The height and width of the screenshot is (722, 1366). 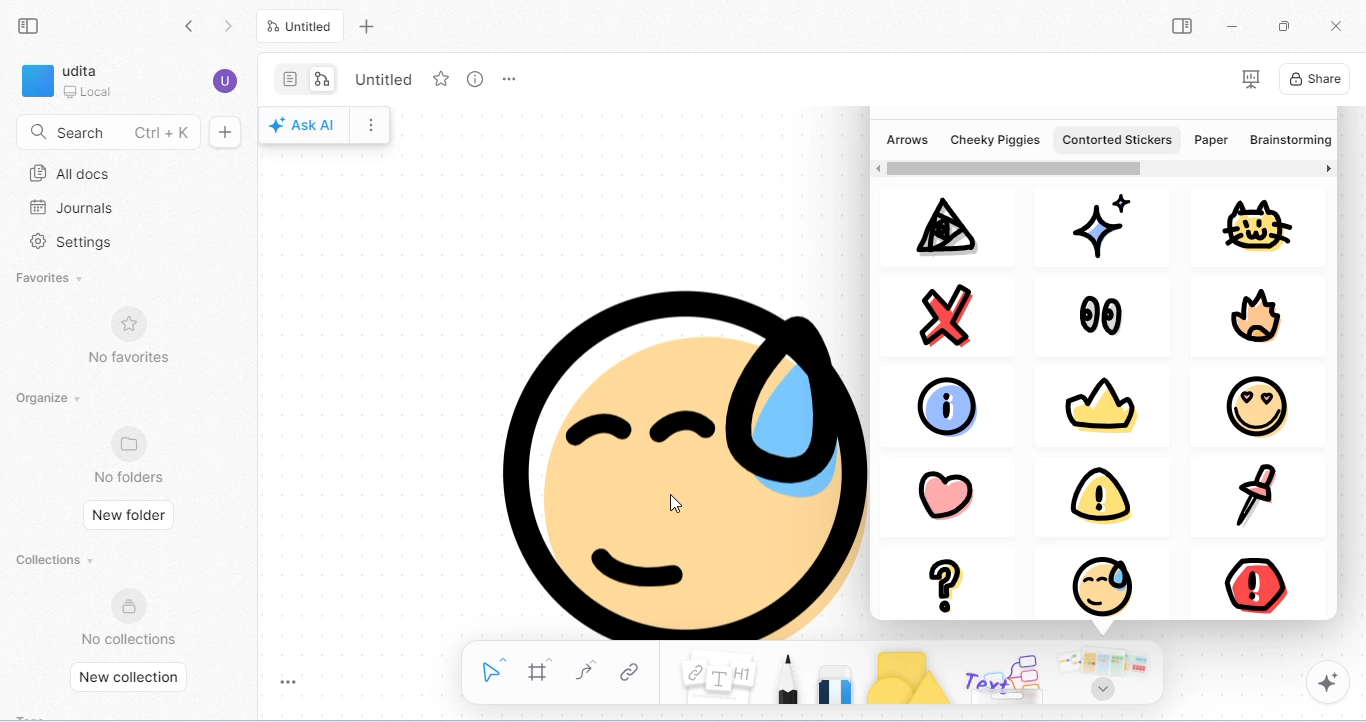 What do you see at coordinates (1211, 139) in the screenshot?
I see `paper` at bounding box center [1211, 139].